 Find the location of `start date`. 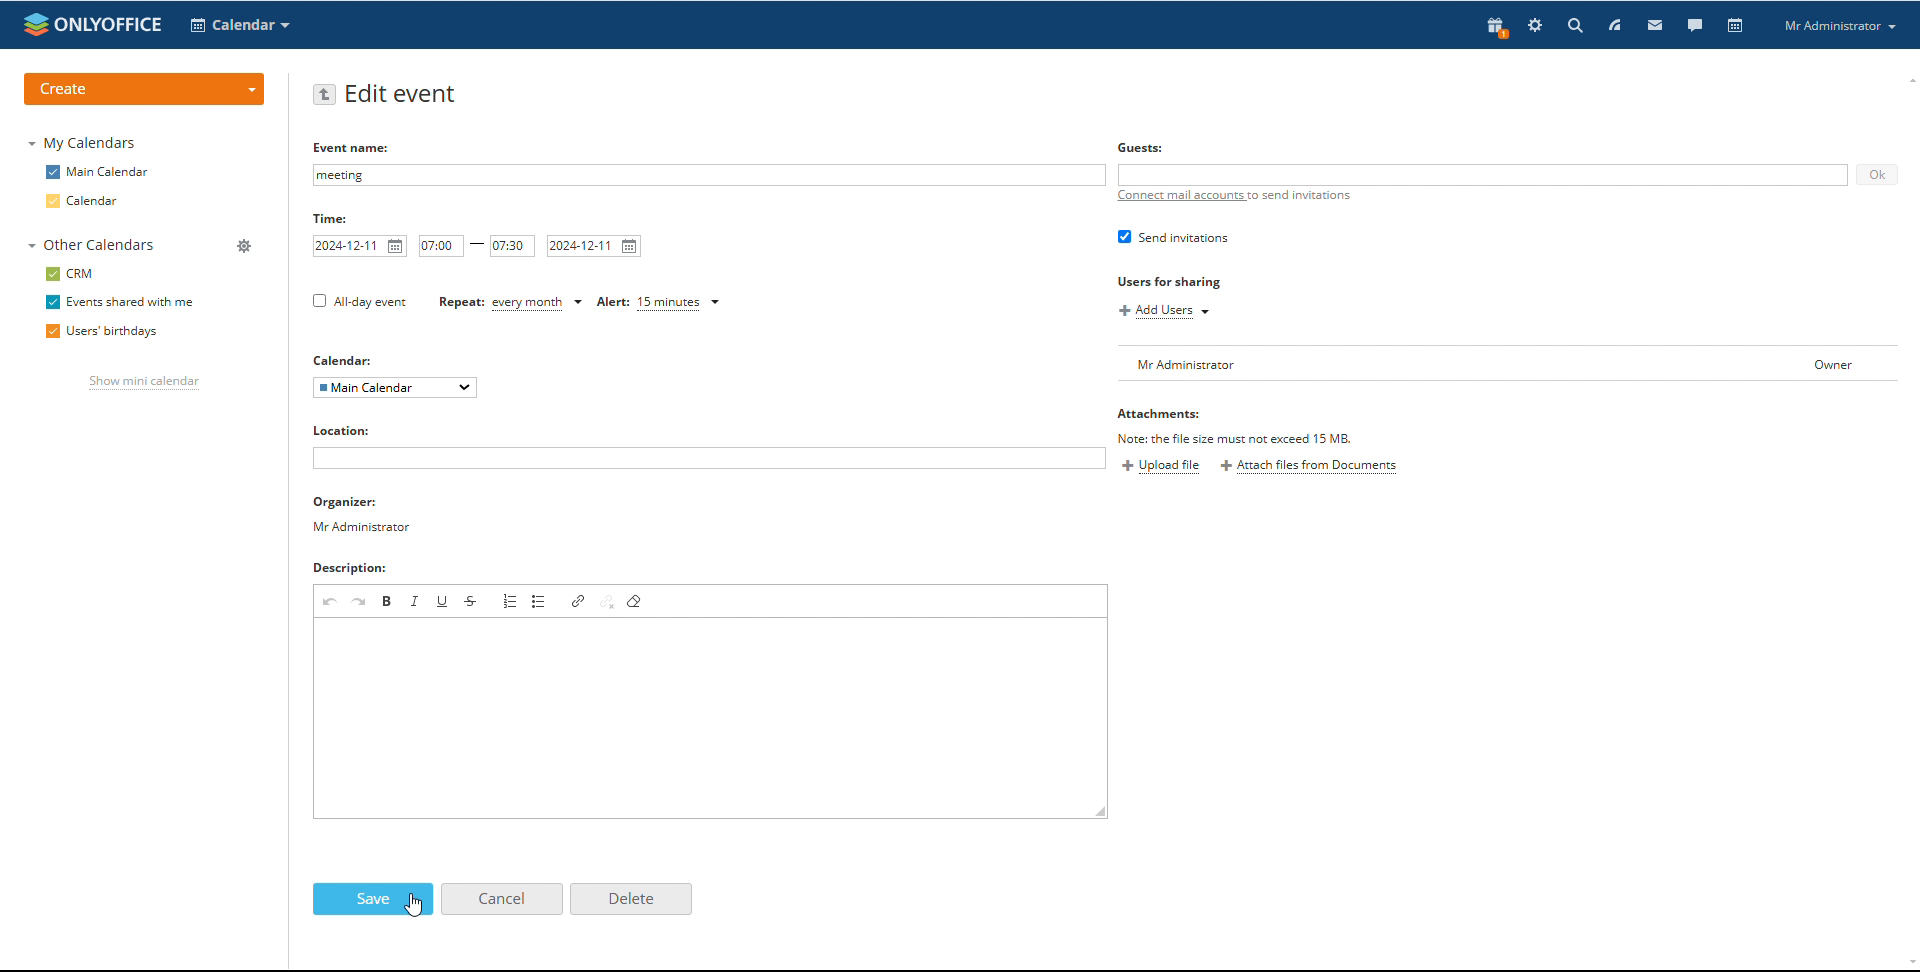

start date is located at coordinates (360, 246).